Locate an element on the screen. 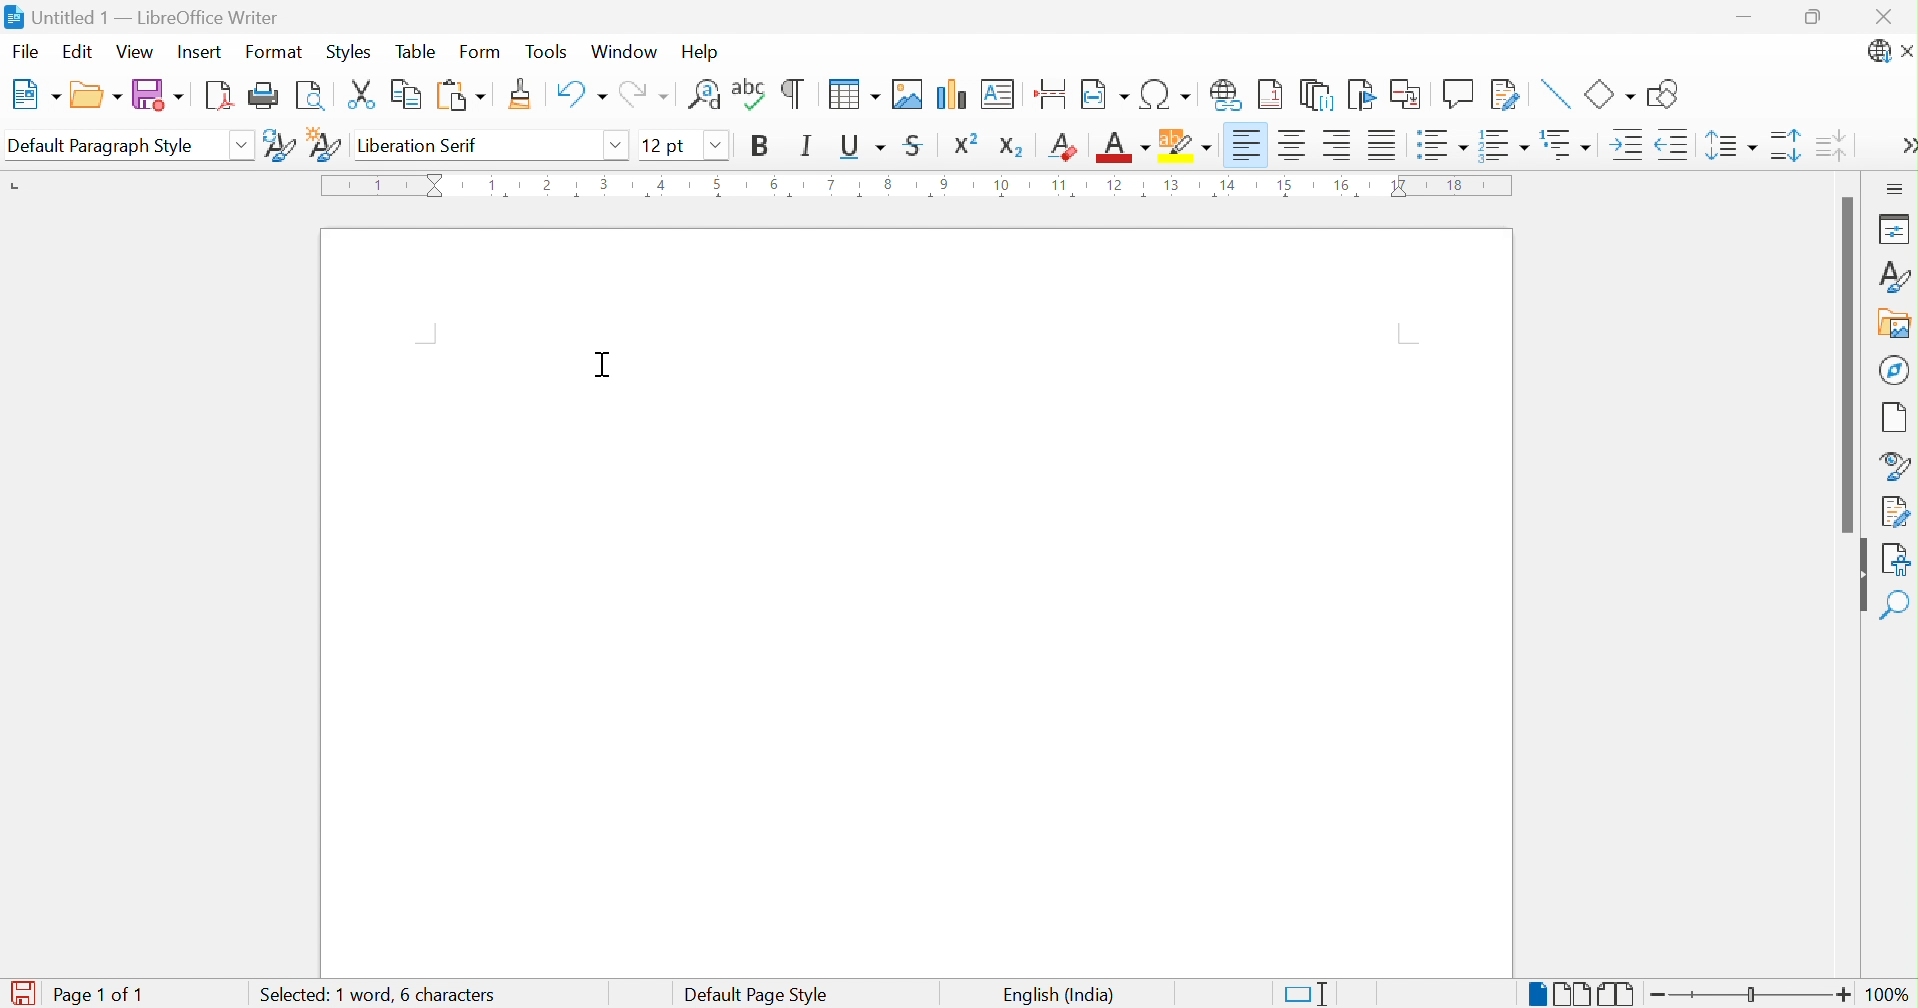 The height and width of the screenshot is (1008, 1918). Cut is located at coordinates (362, 95).